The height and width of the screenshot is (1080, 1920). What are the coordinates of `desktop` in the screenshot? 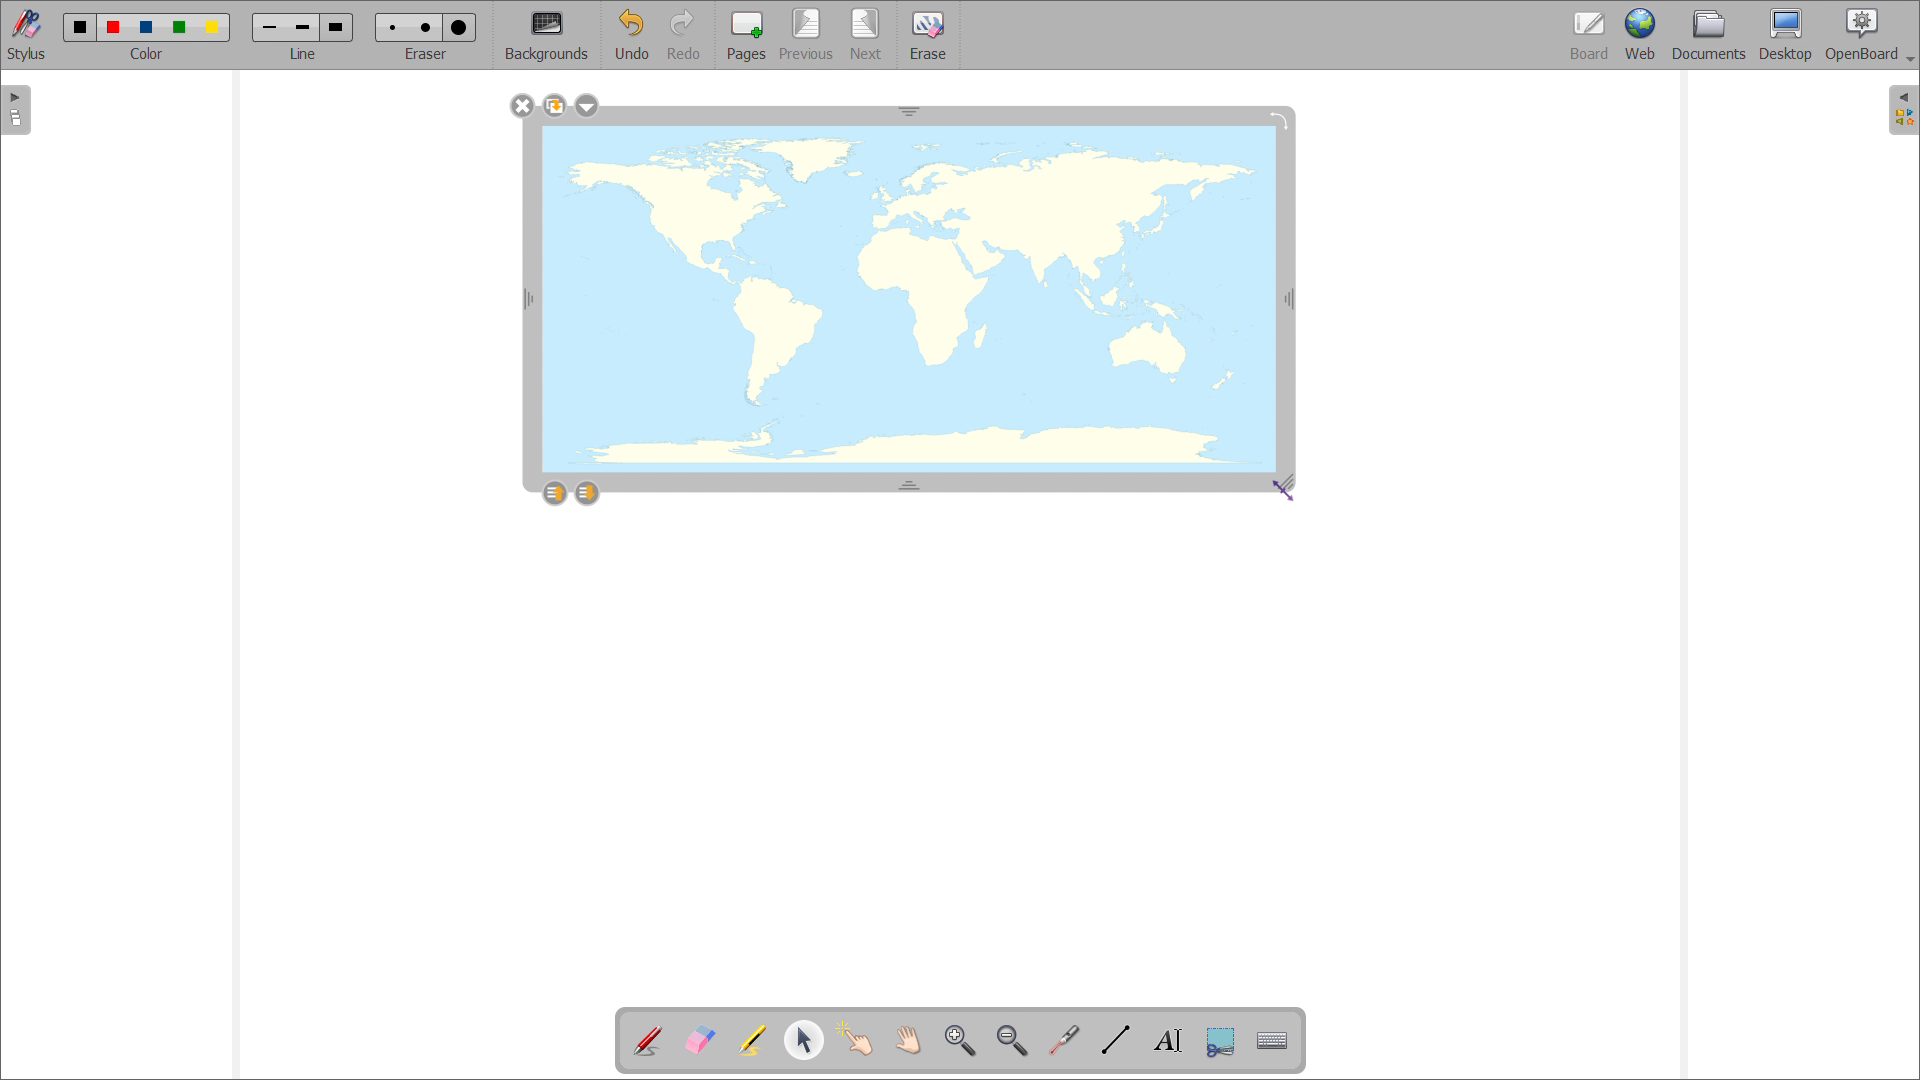 It's located at (1786, 36).